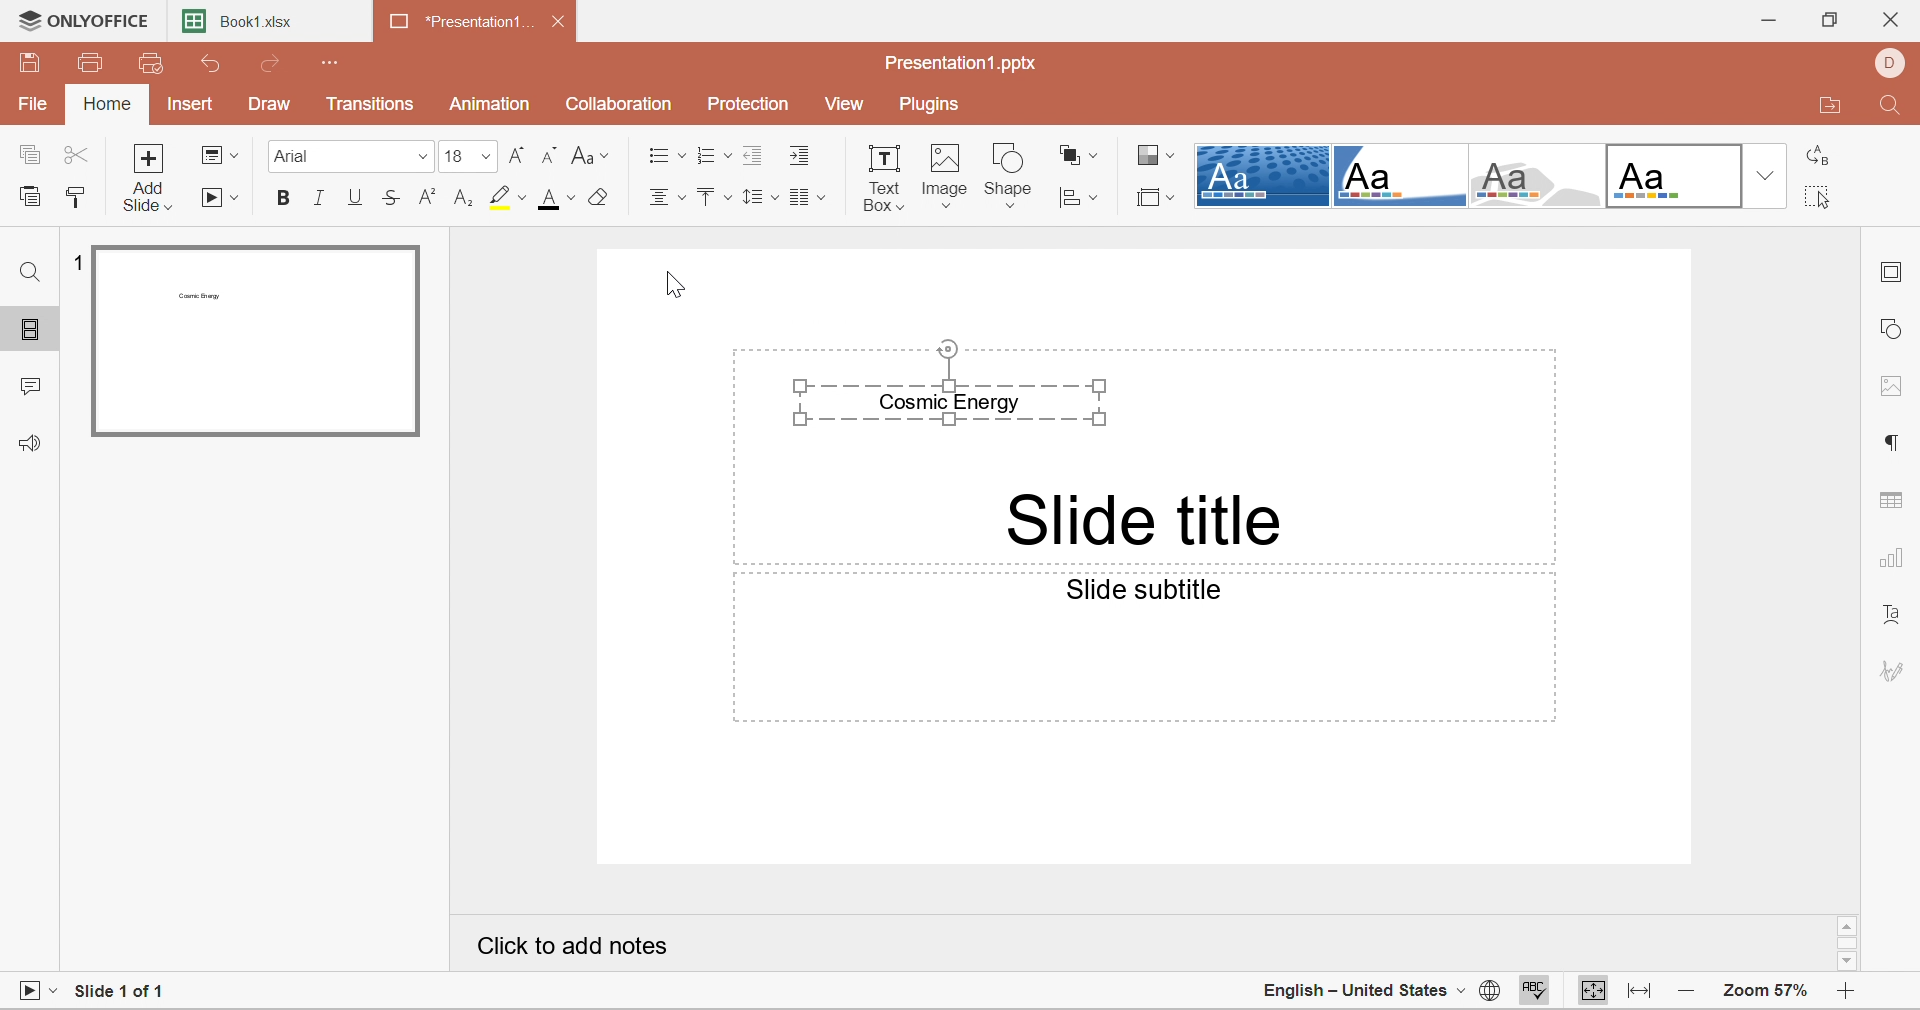 The height and width of the screenshot is (1010, 1920). What do you see at coordinates (1895, 387) in the screenshot?
I see `Image settings` at bounding box center [1895, 387].